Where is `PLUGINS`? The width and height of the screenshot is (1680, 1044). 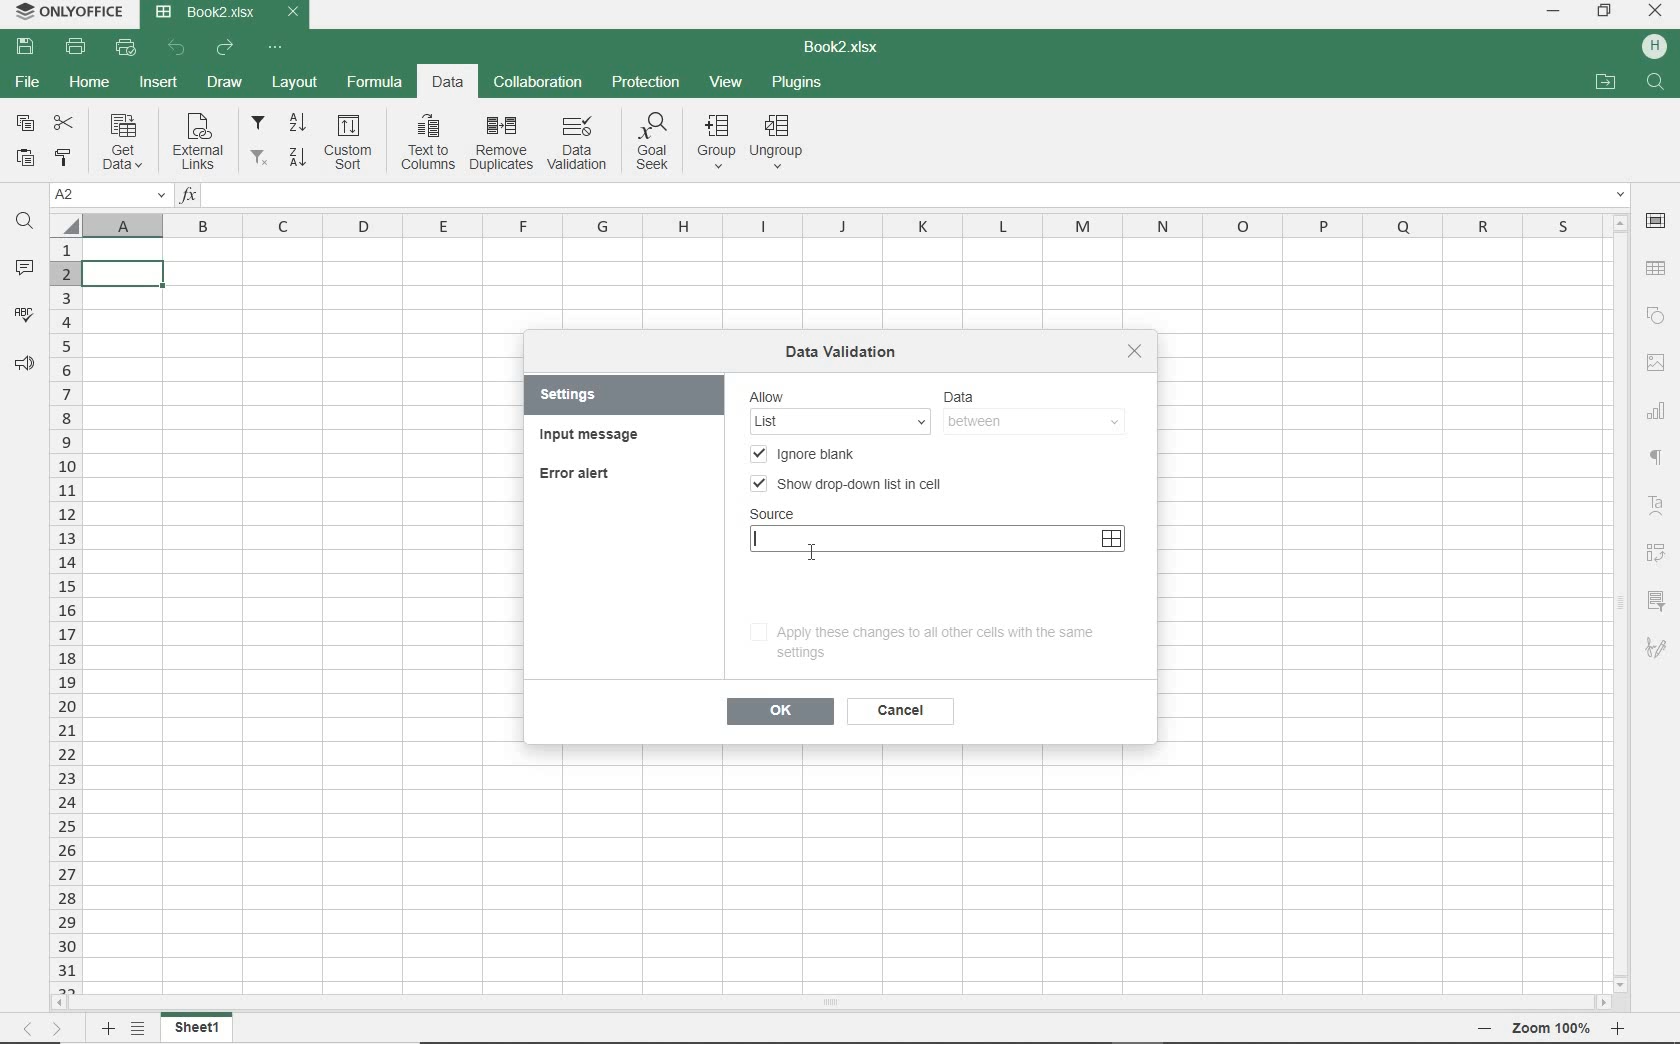 PLUGINS is located at coordinates (798, 81).